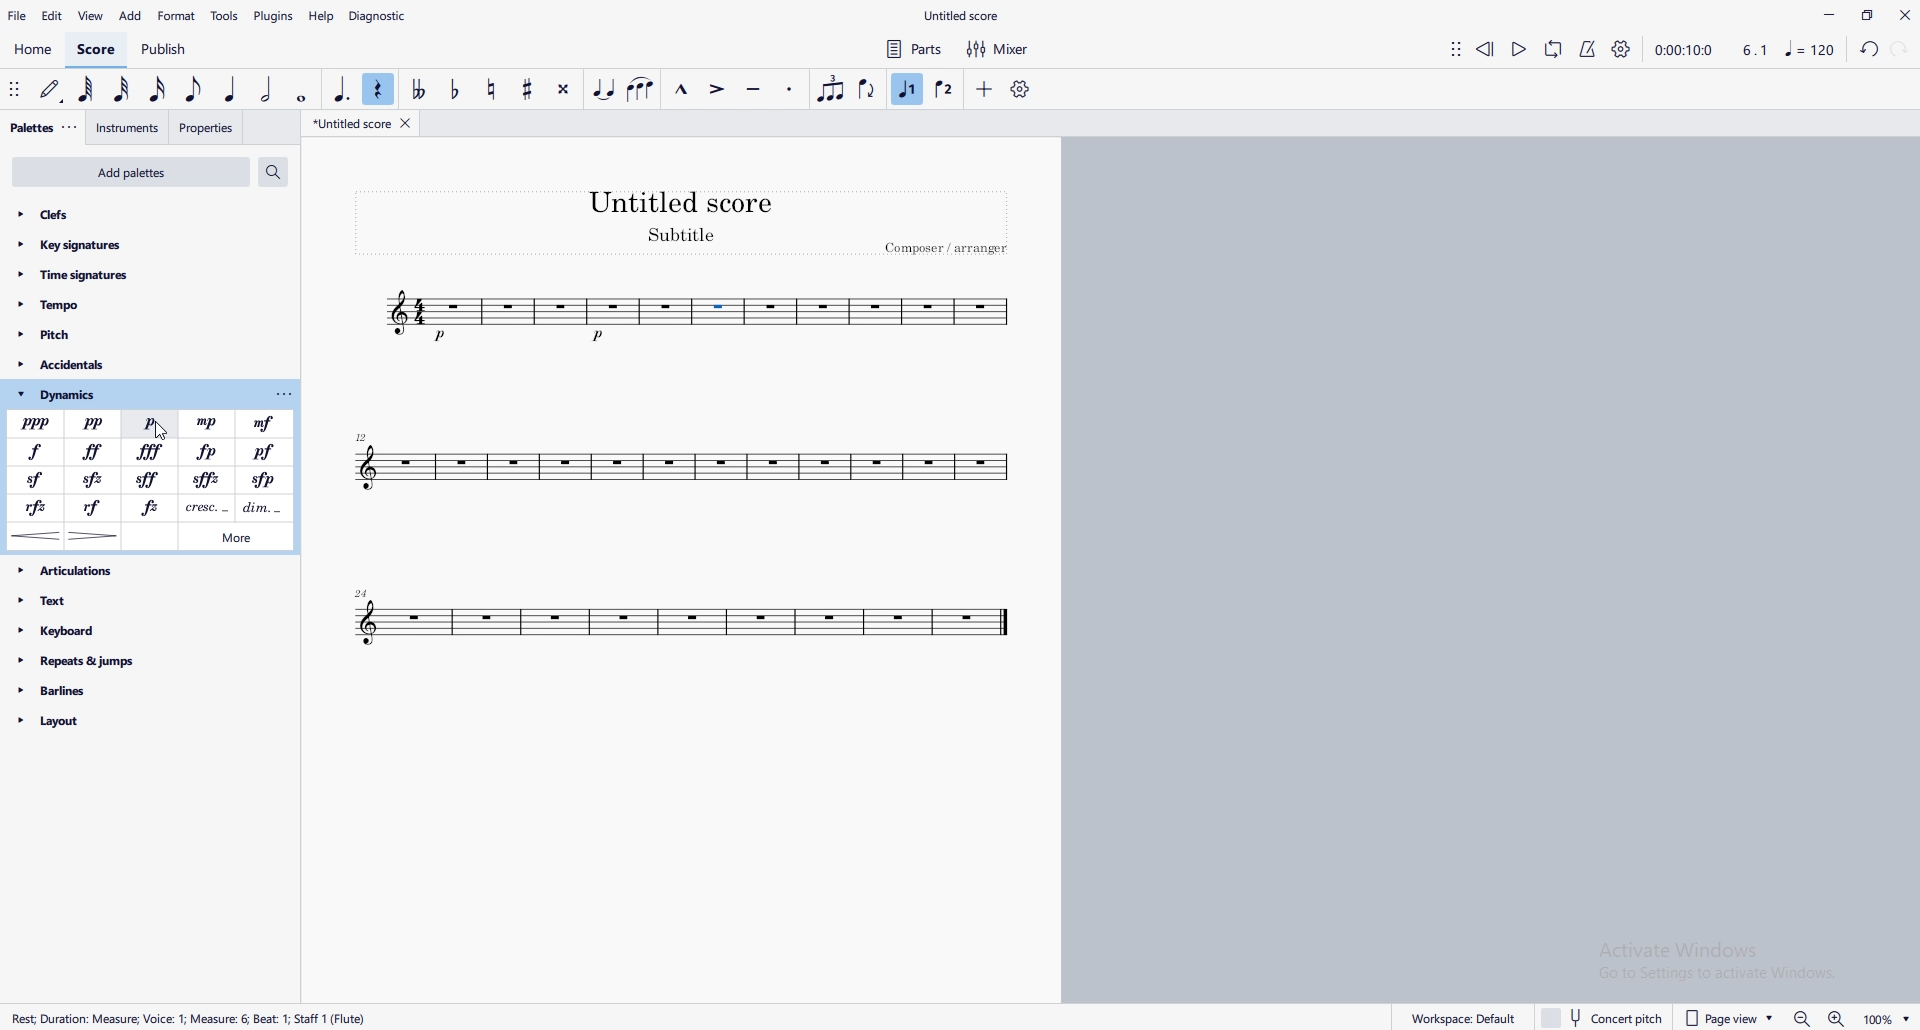 This screenshot has height=1030, width=1920. What do you see at coordinates (206, 509) in the screenshot?
I see `crescendo line` at bounding box center [206, 509].